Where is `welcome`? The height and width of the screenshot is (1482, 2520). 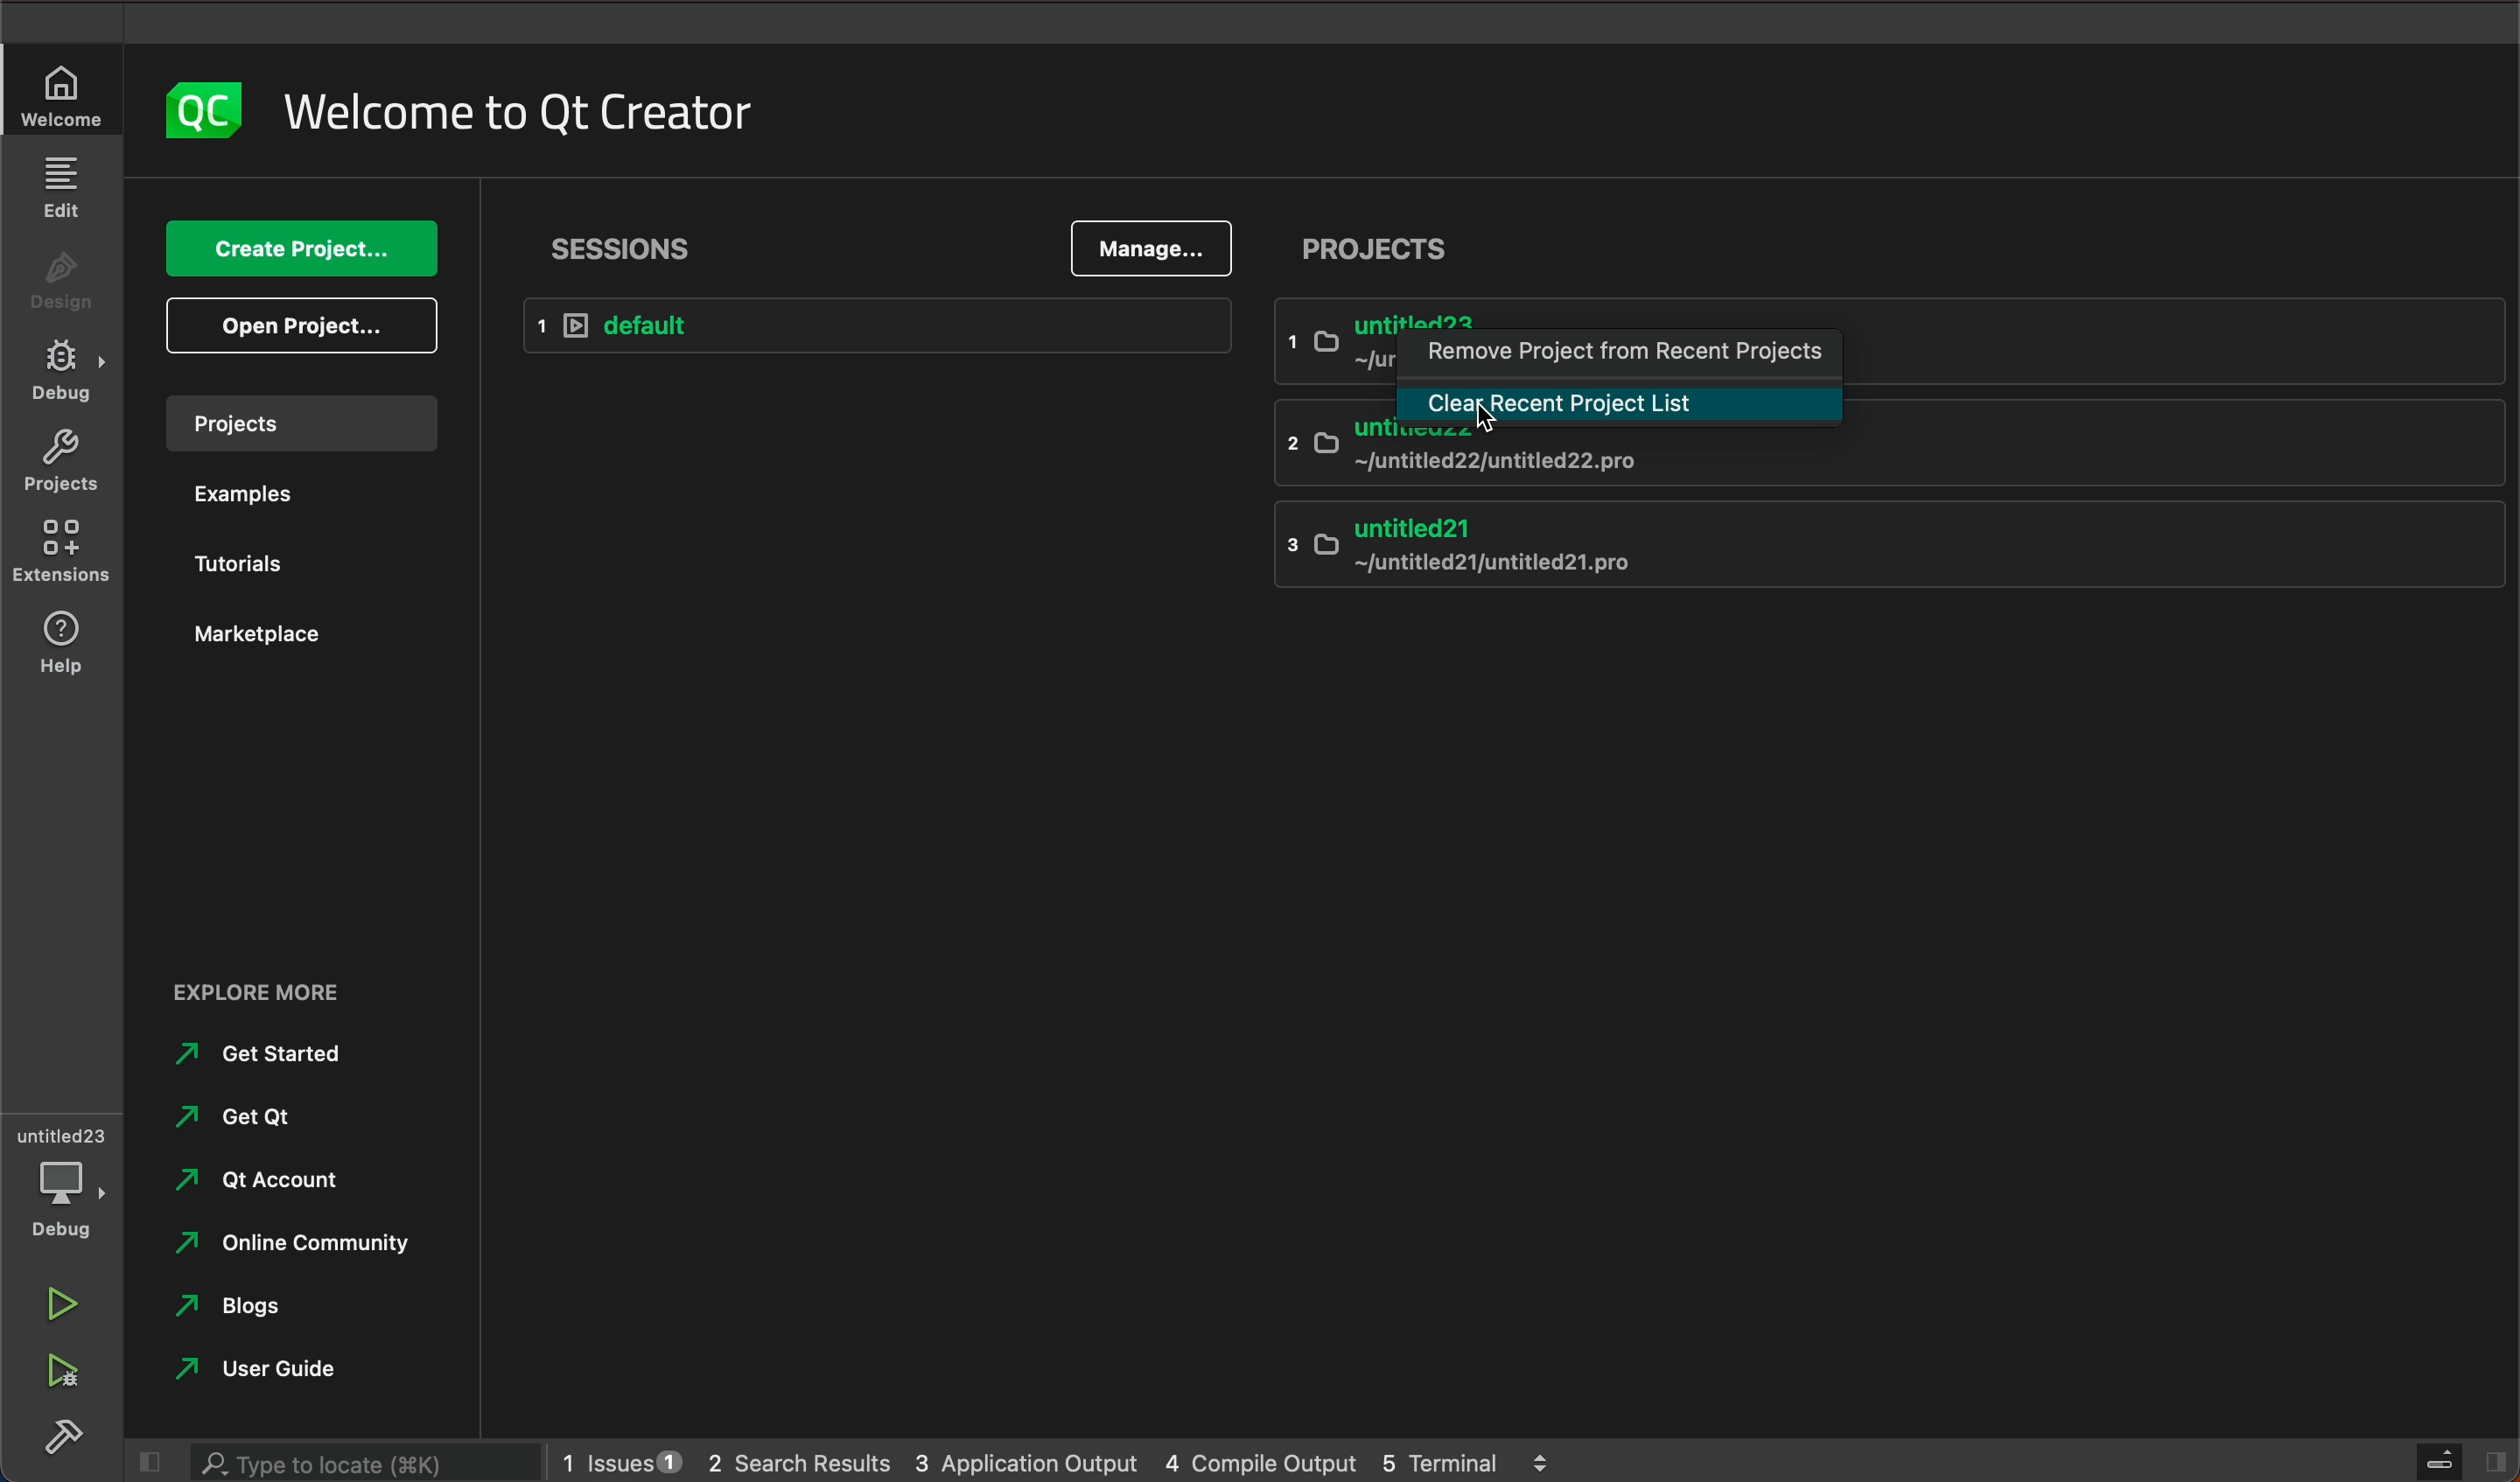 welcome is located at coordinates (64, 97).